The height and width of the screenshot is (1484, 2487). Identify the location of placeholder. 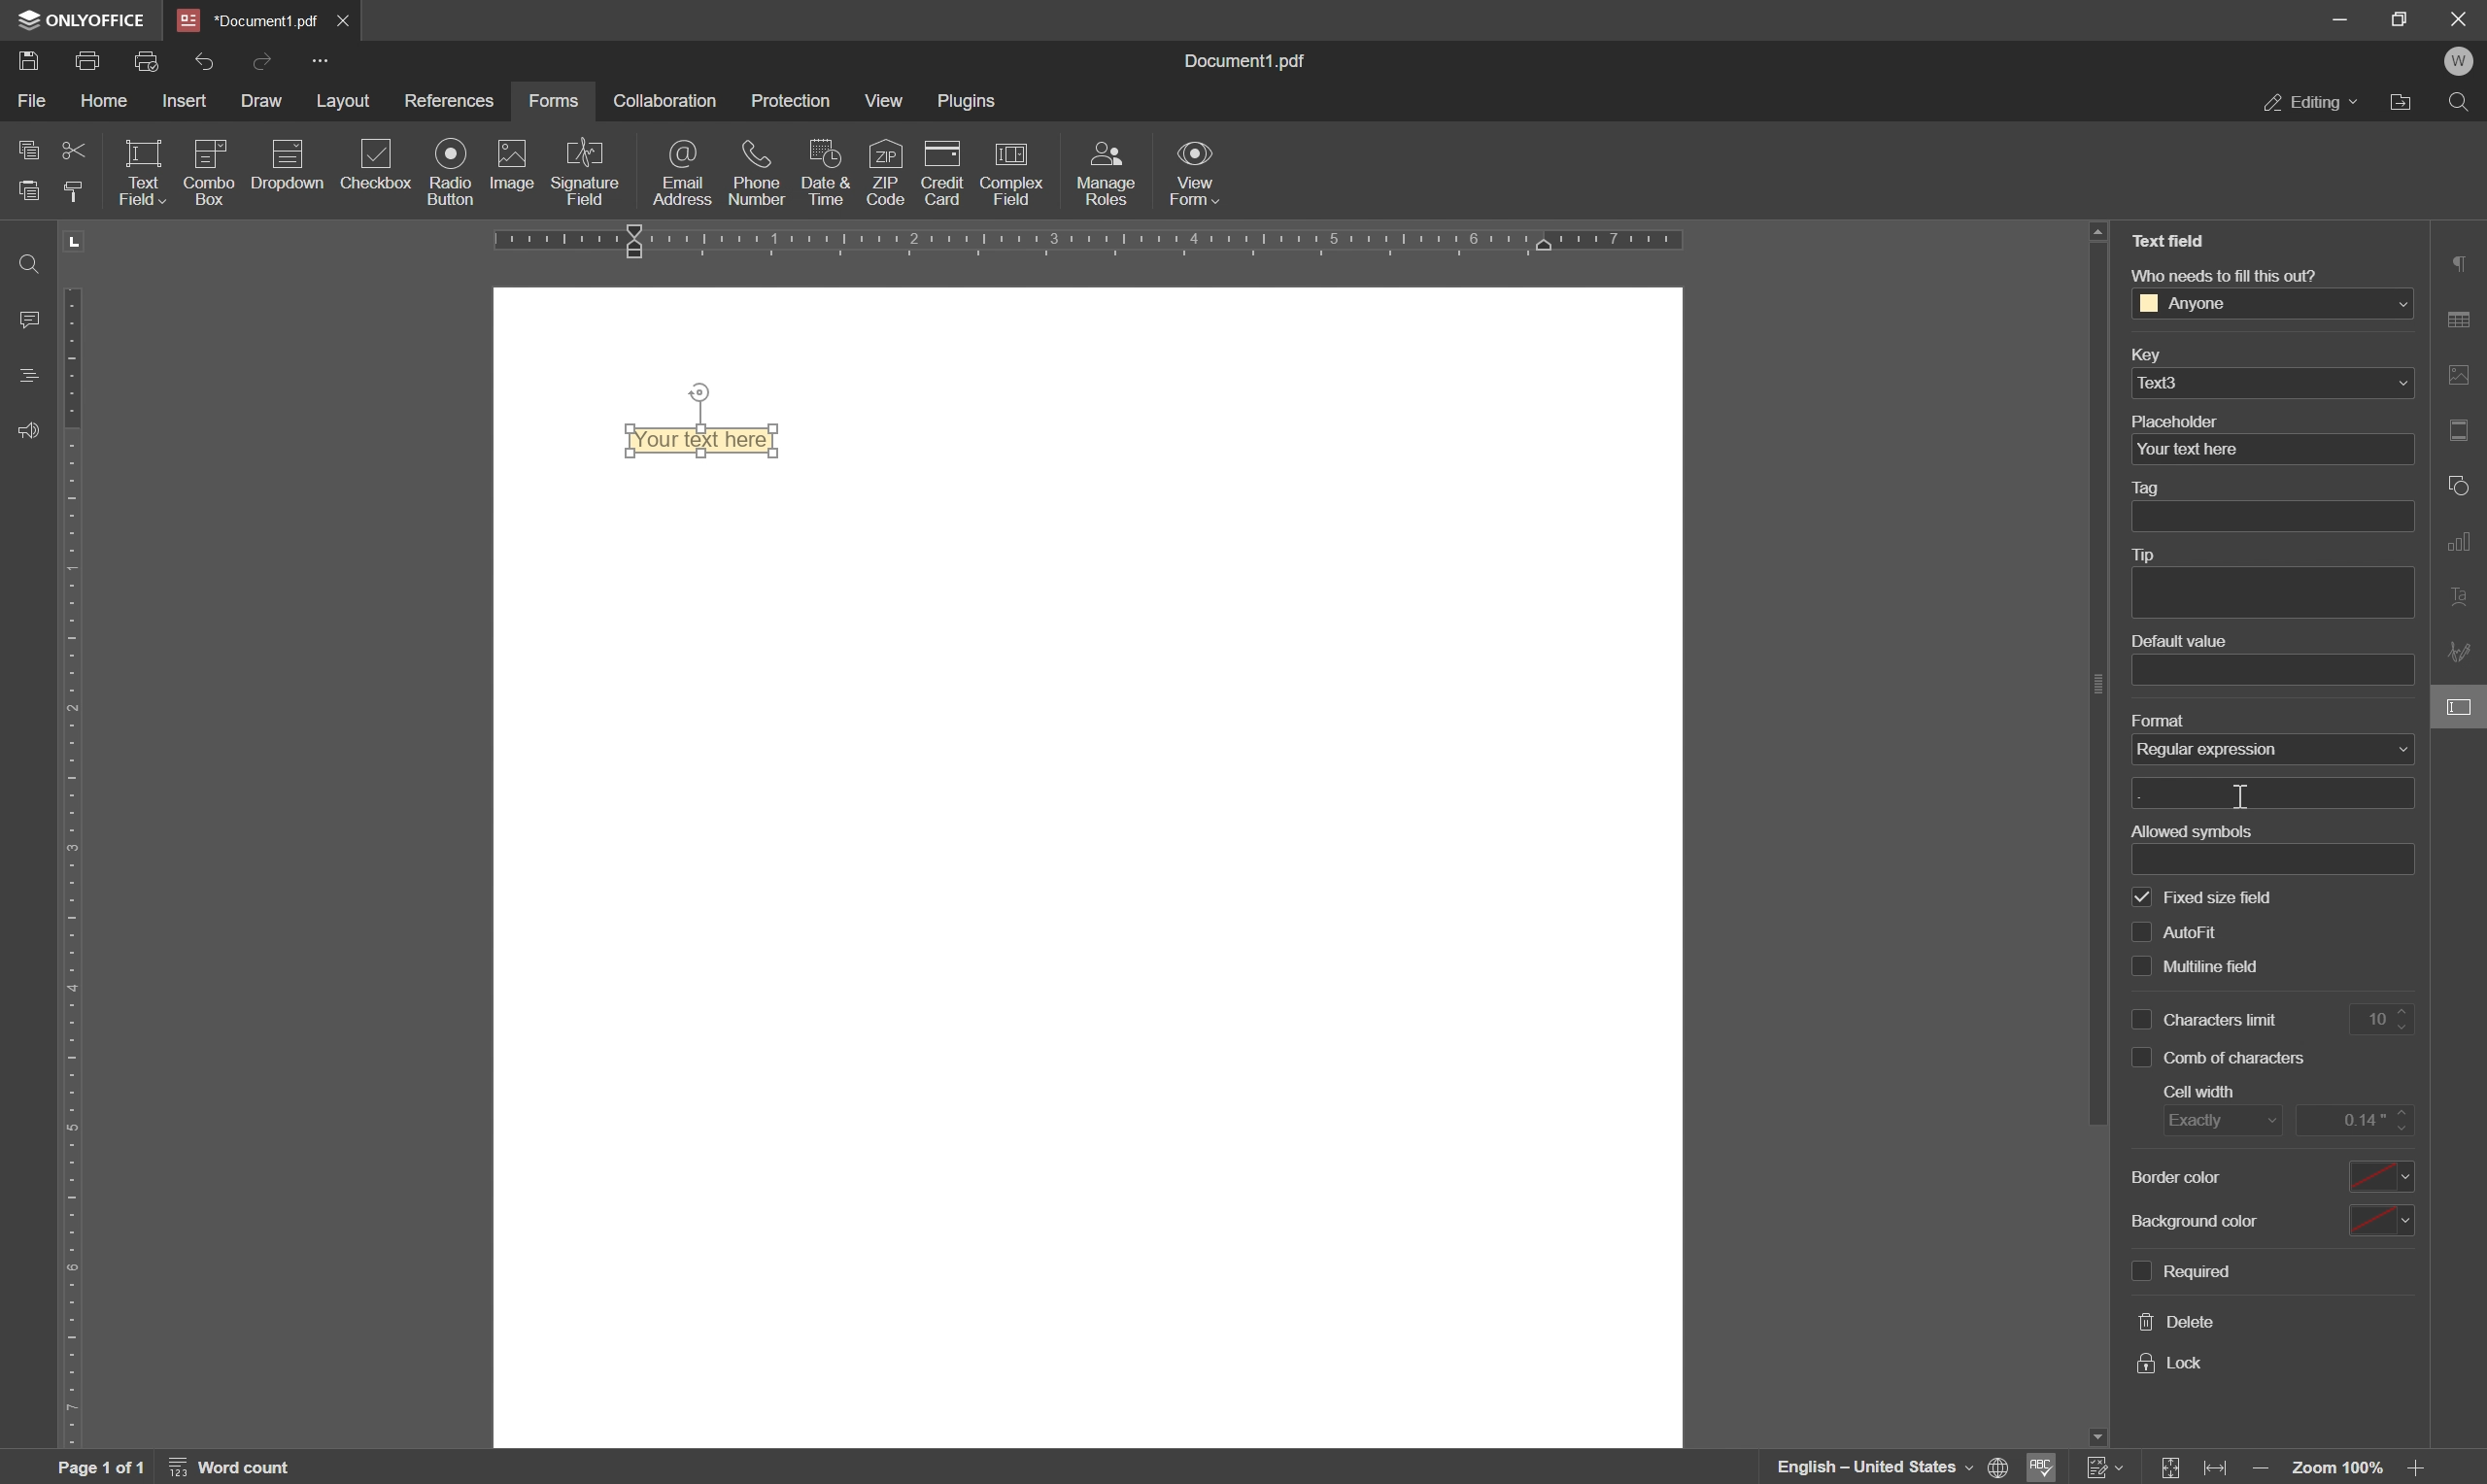
(2178, 420).